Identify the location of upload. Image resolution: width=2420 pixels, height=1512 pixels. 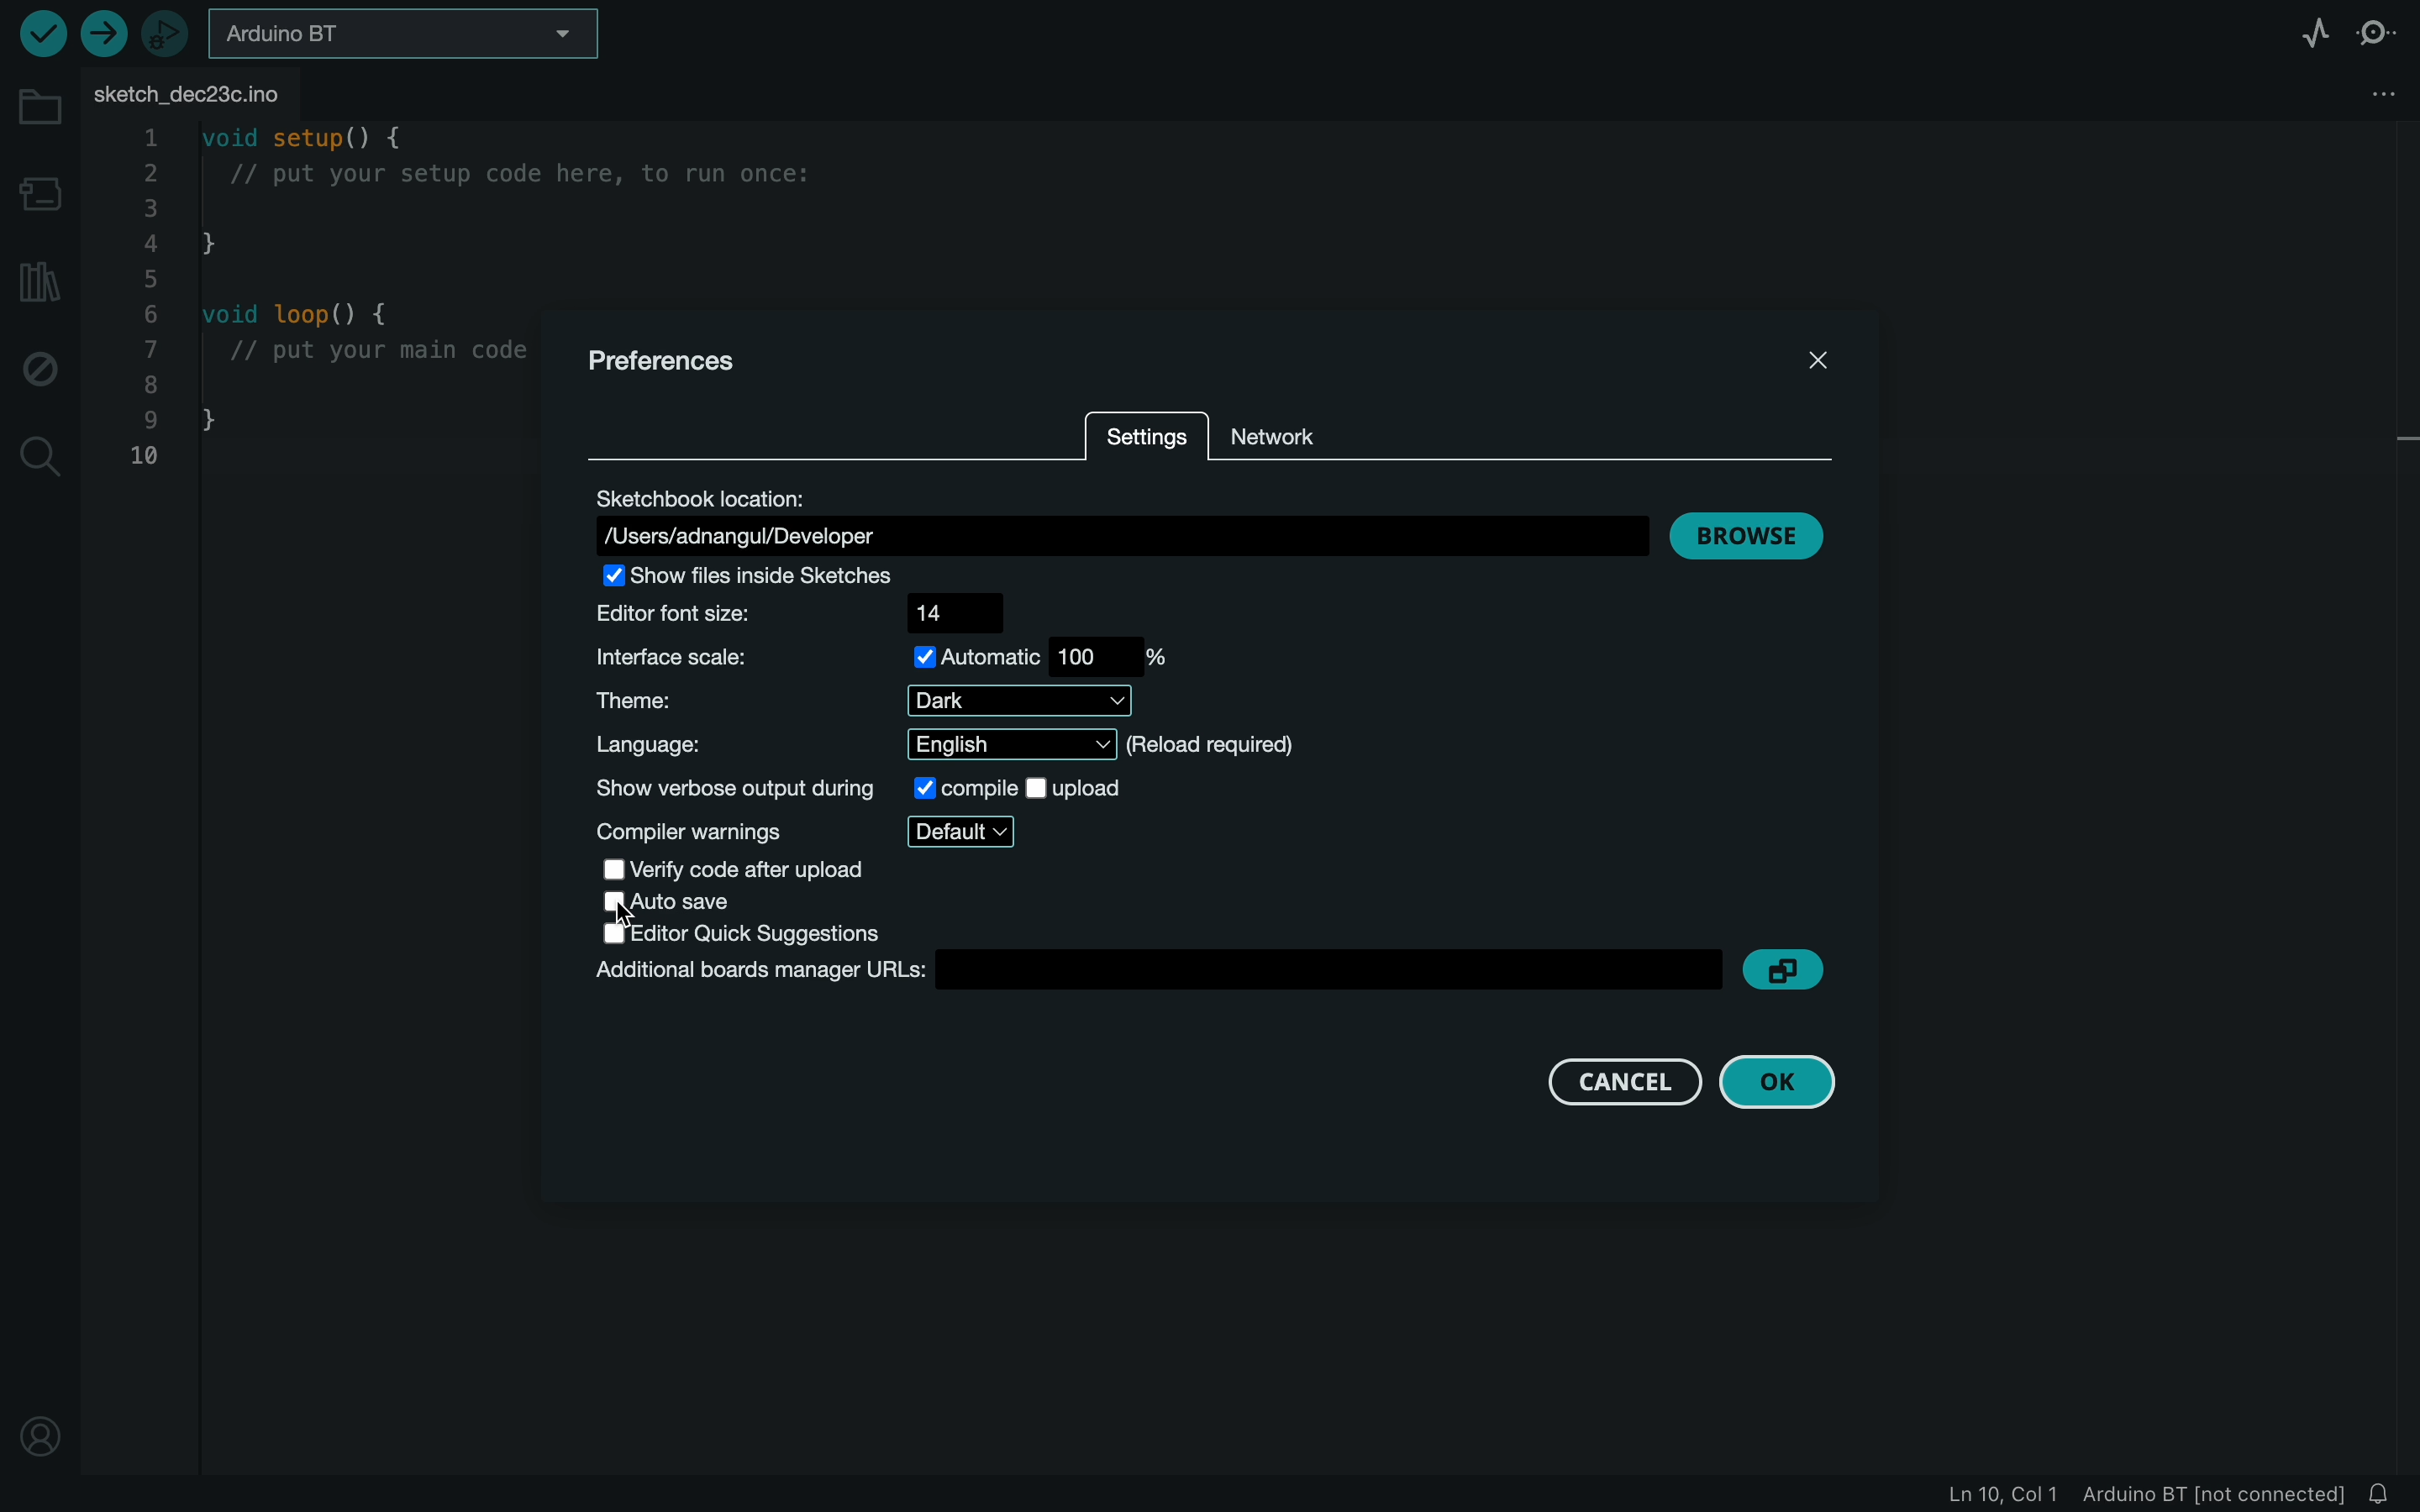
(103, 35).